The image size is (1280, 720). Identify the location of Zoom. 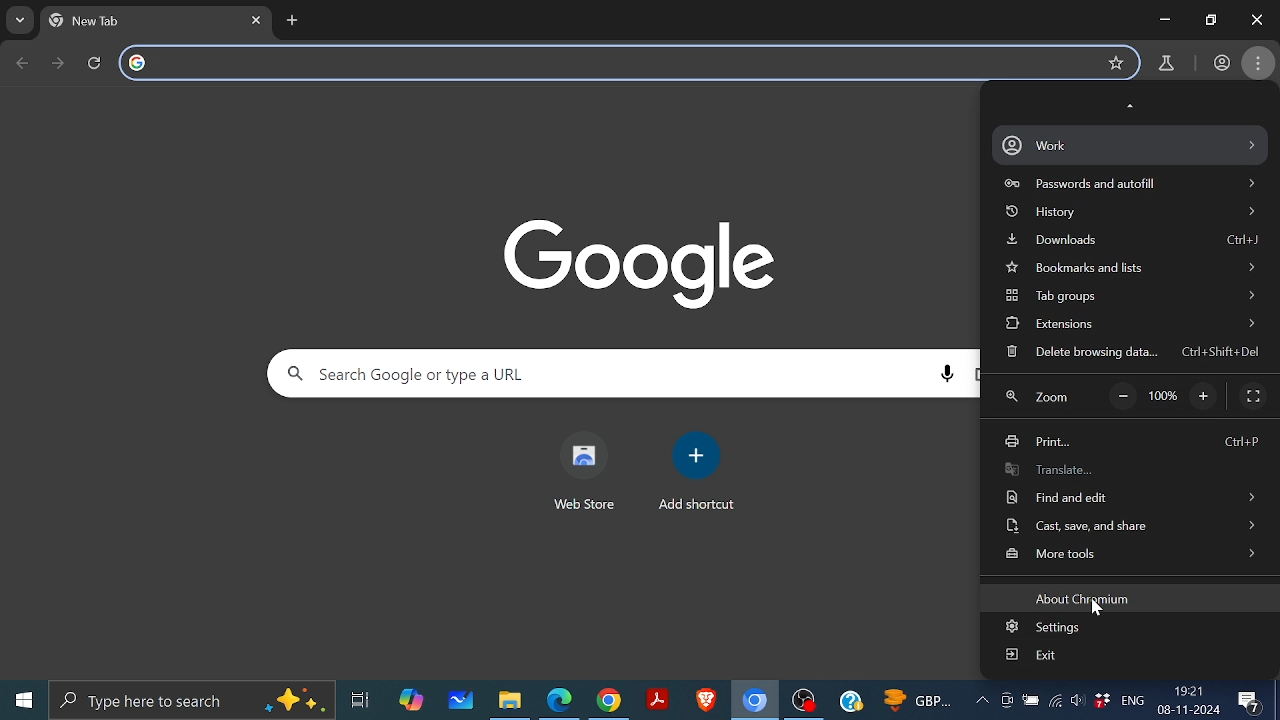
(1037, 398).